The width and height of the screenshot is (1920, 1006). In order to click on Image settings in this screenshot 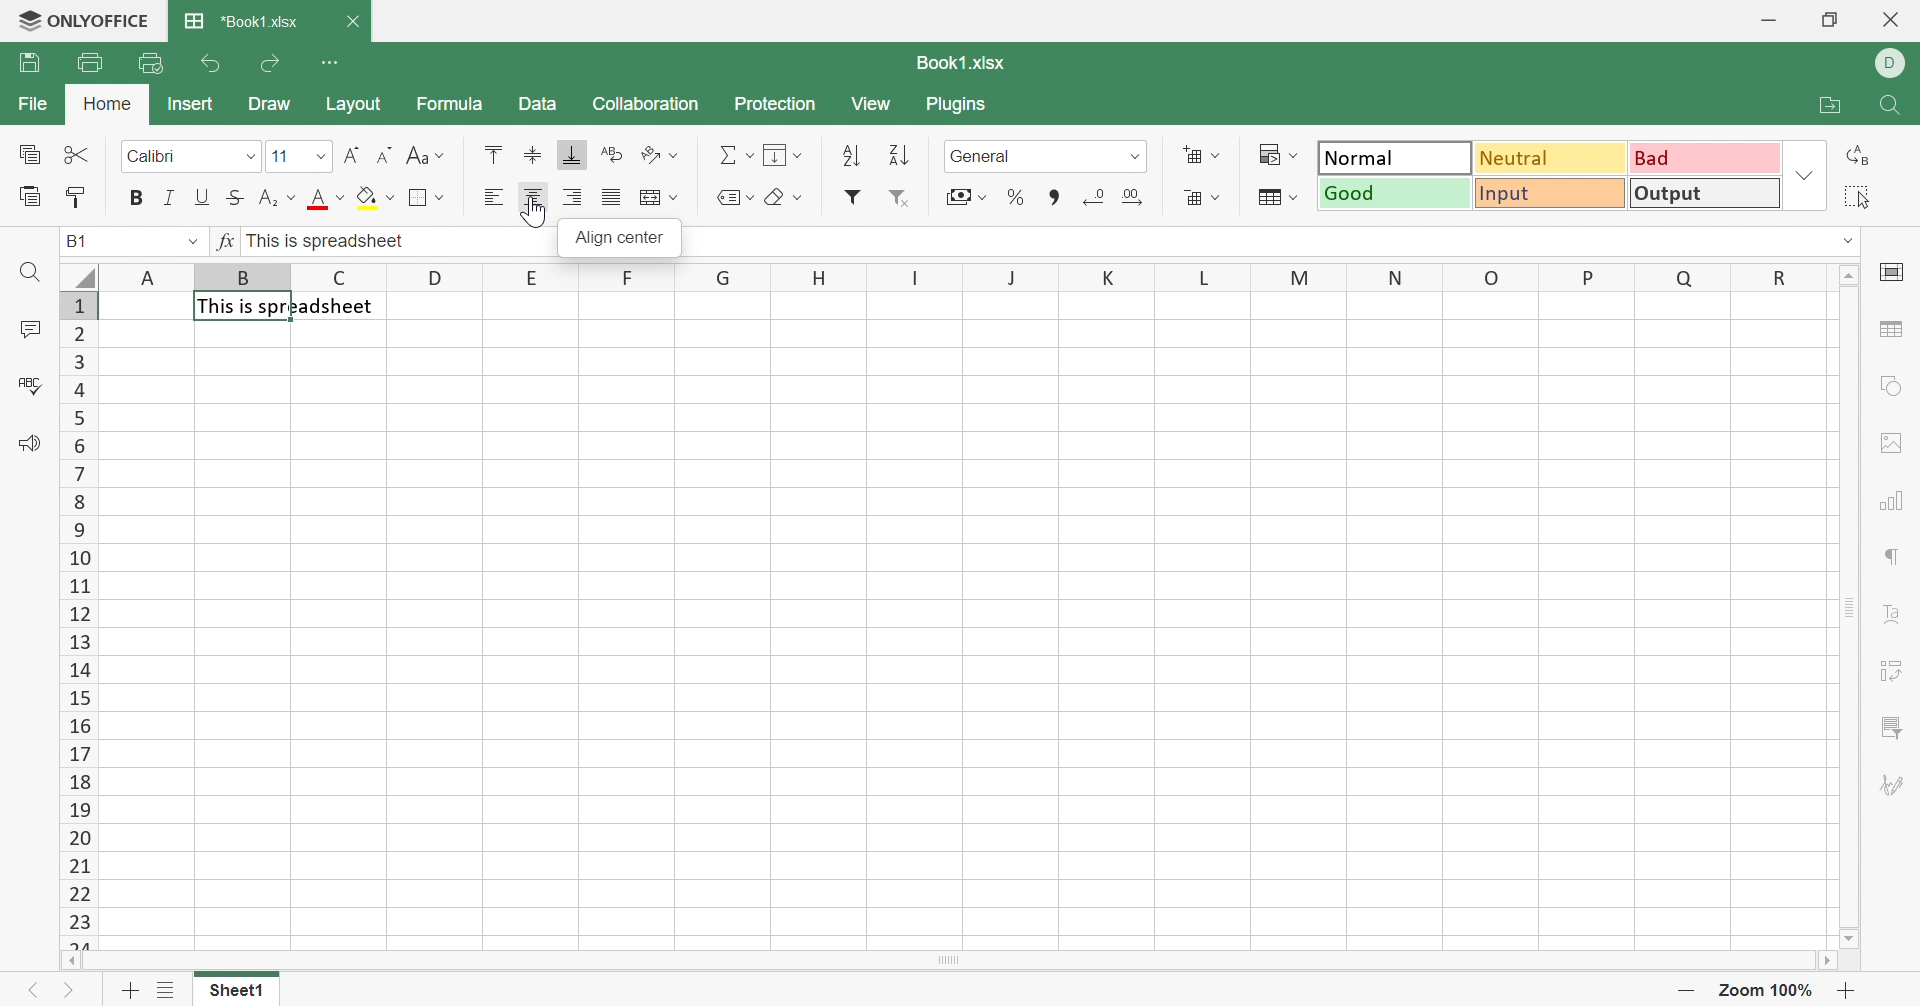, I will do `click(1894, 442)`.